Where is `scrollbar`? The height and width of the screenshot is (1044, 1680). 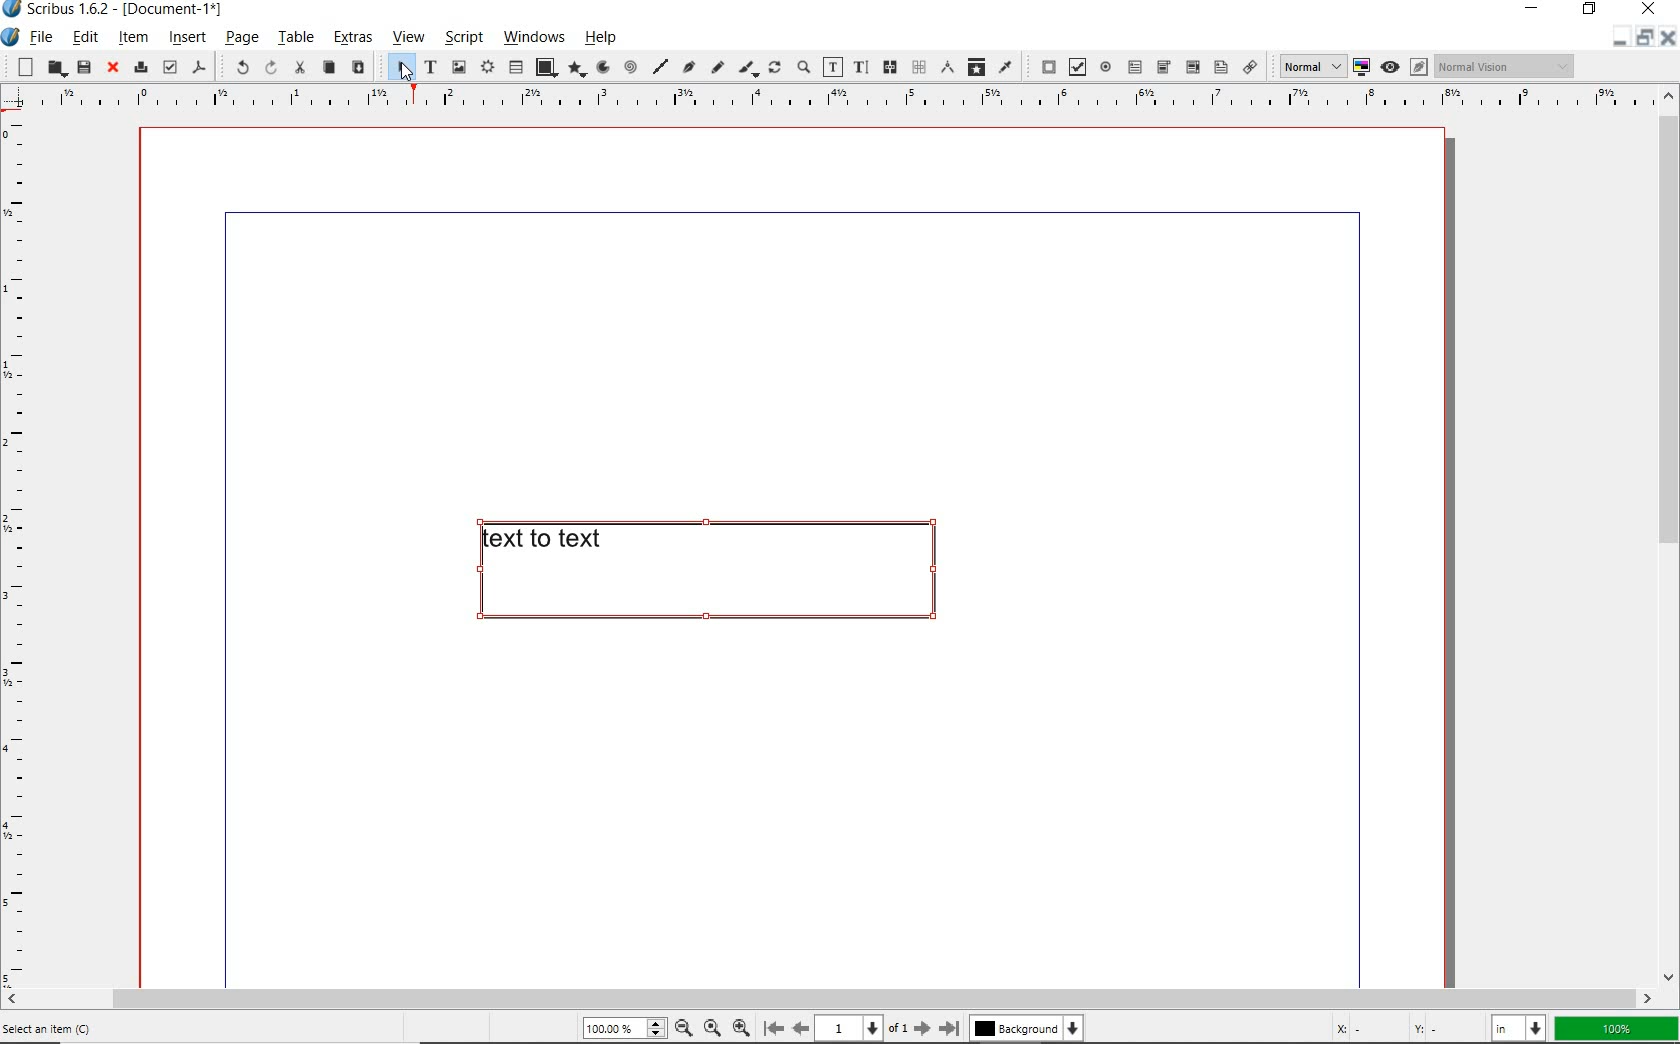 scrollbar is located at coordinates (829, 998).